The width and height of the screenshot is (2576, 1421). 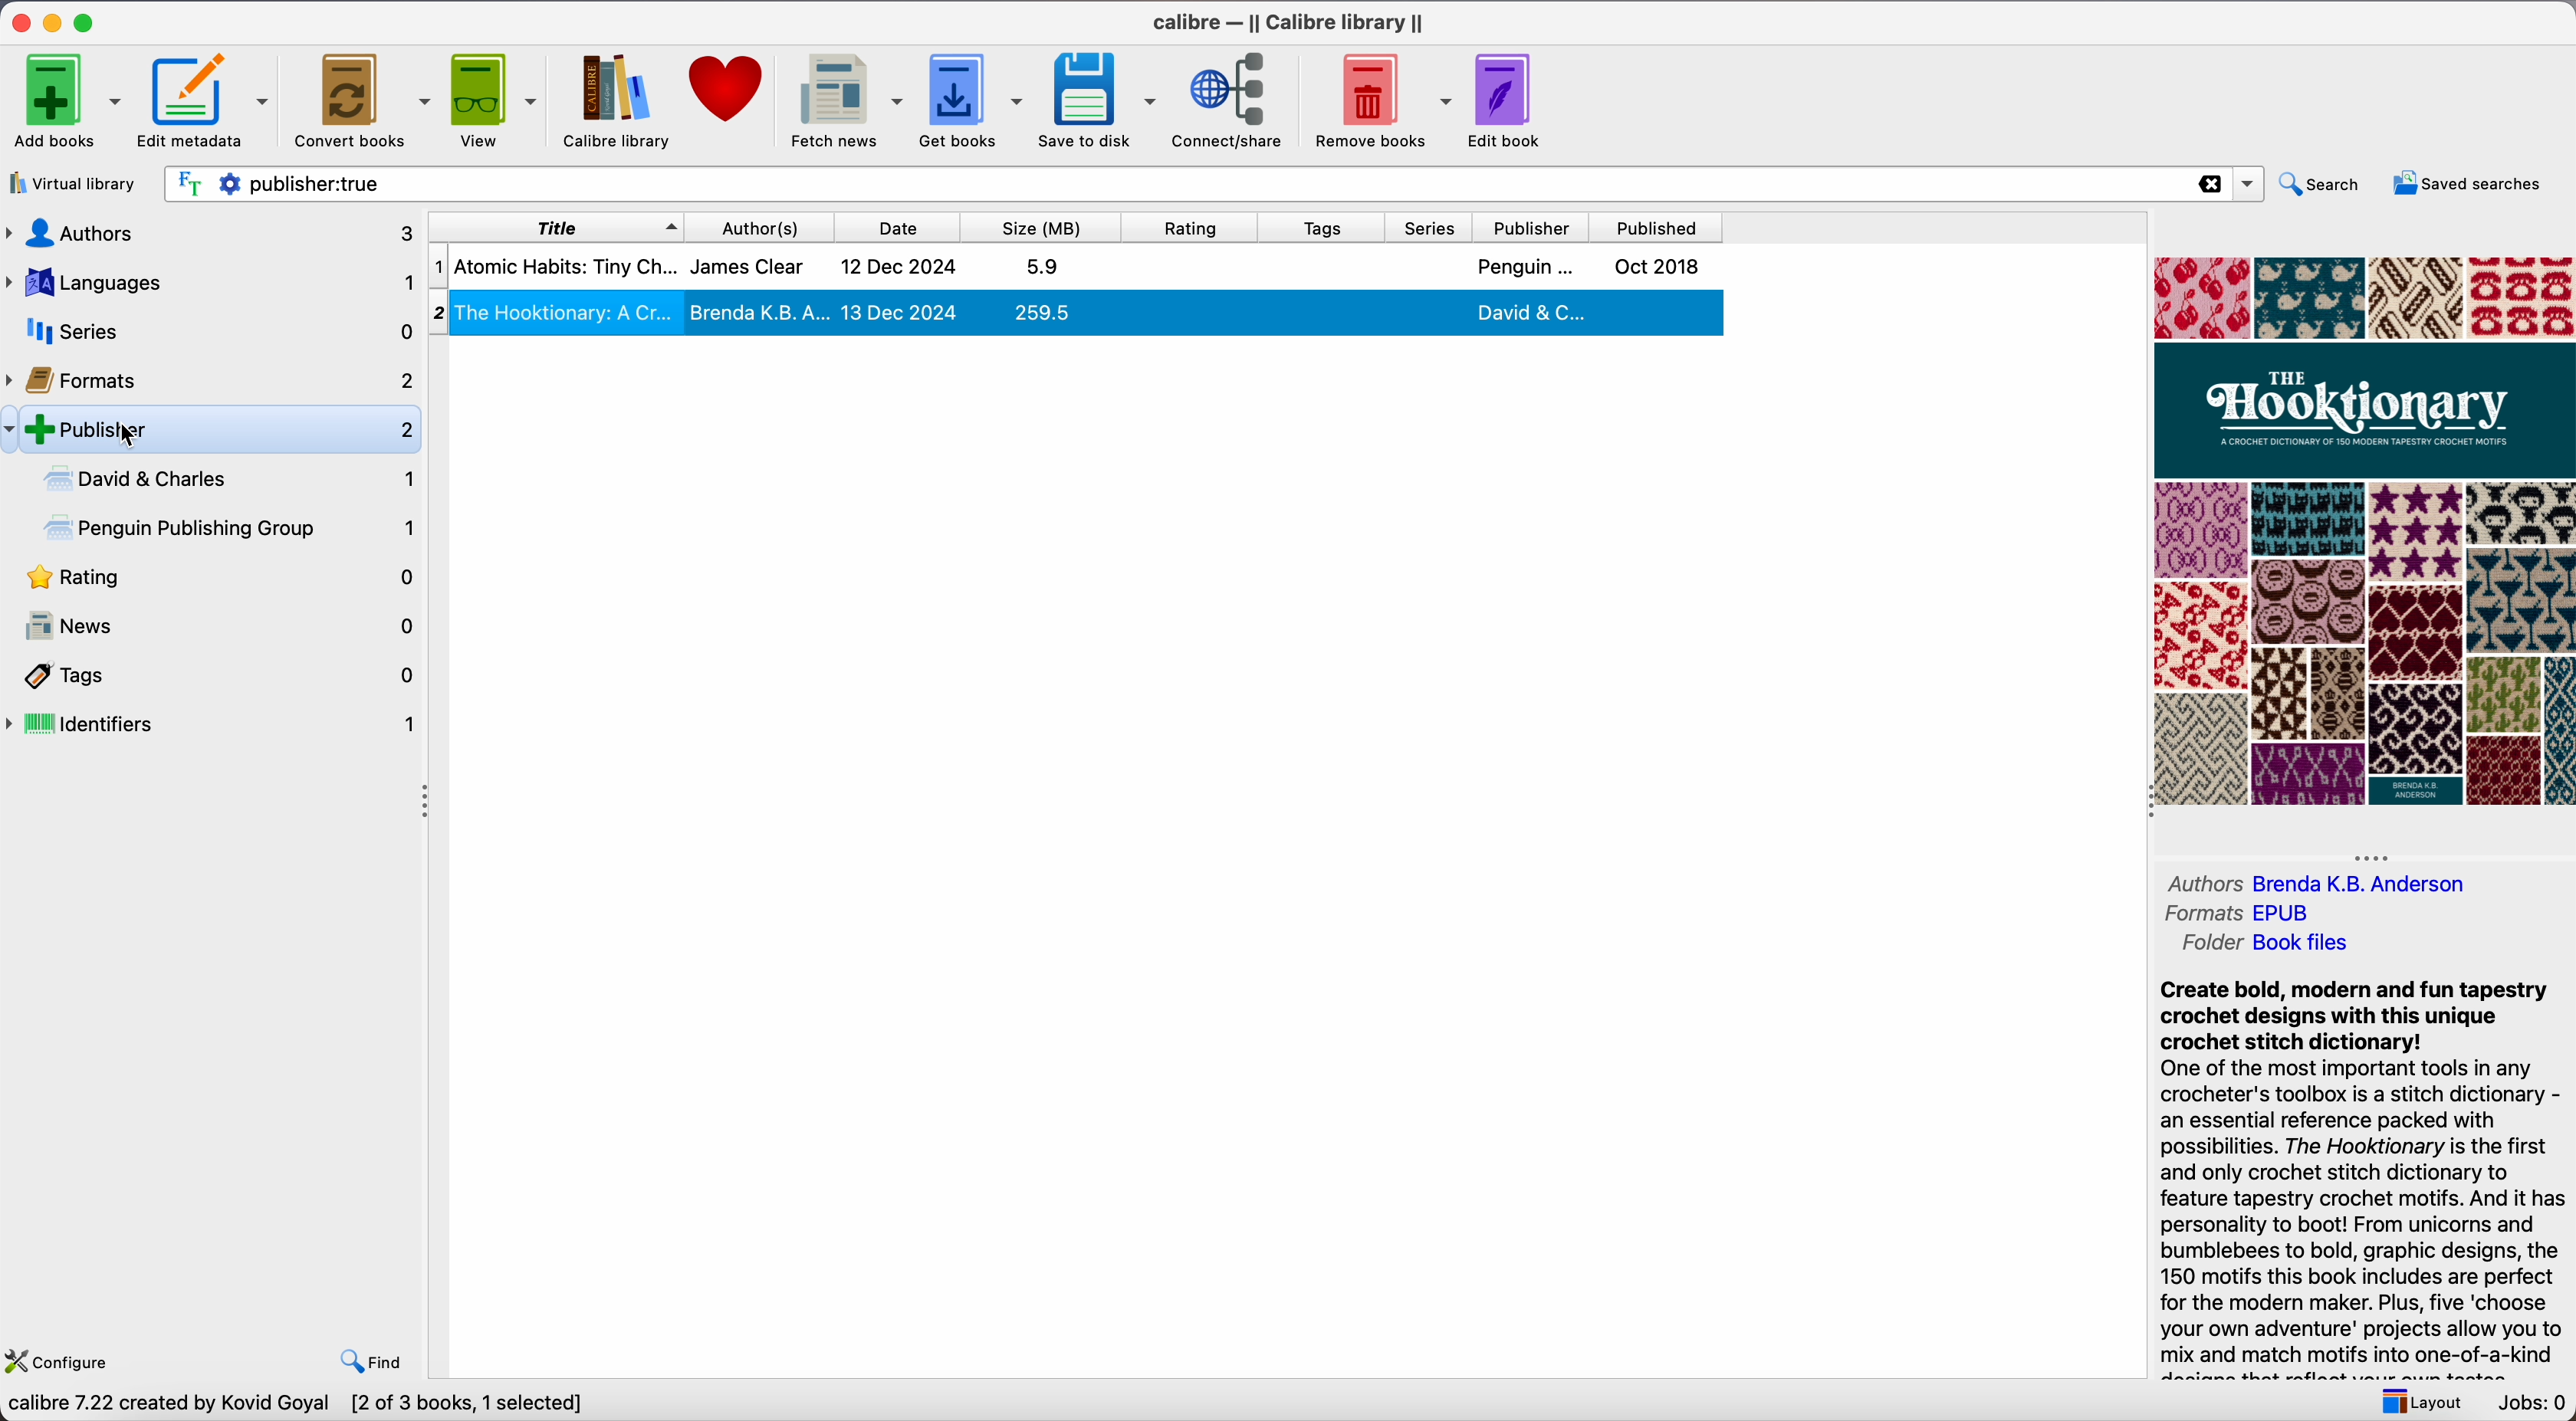 What do you see at coordinates (208, 101) in the screenshot?
I see `edit metadata` at bounding box center [208, 101].